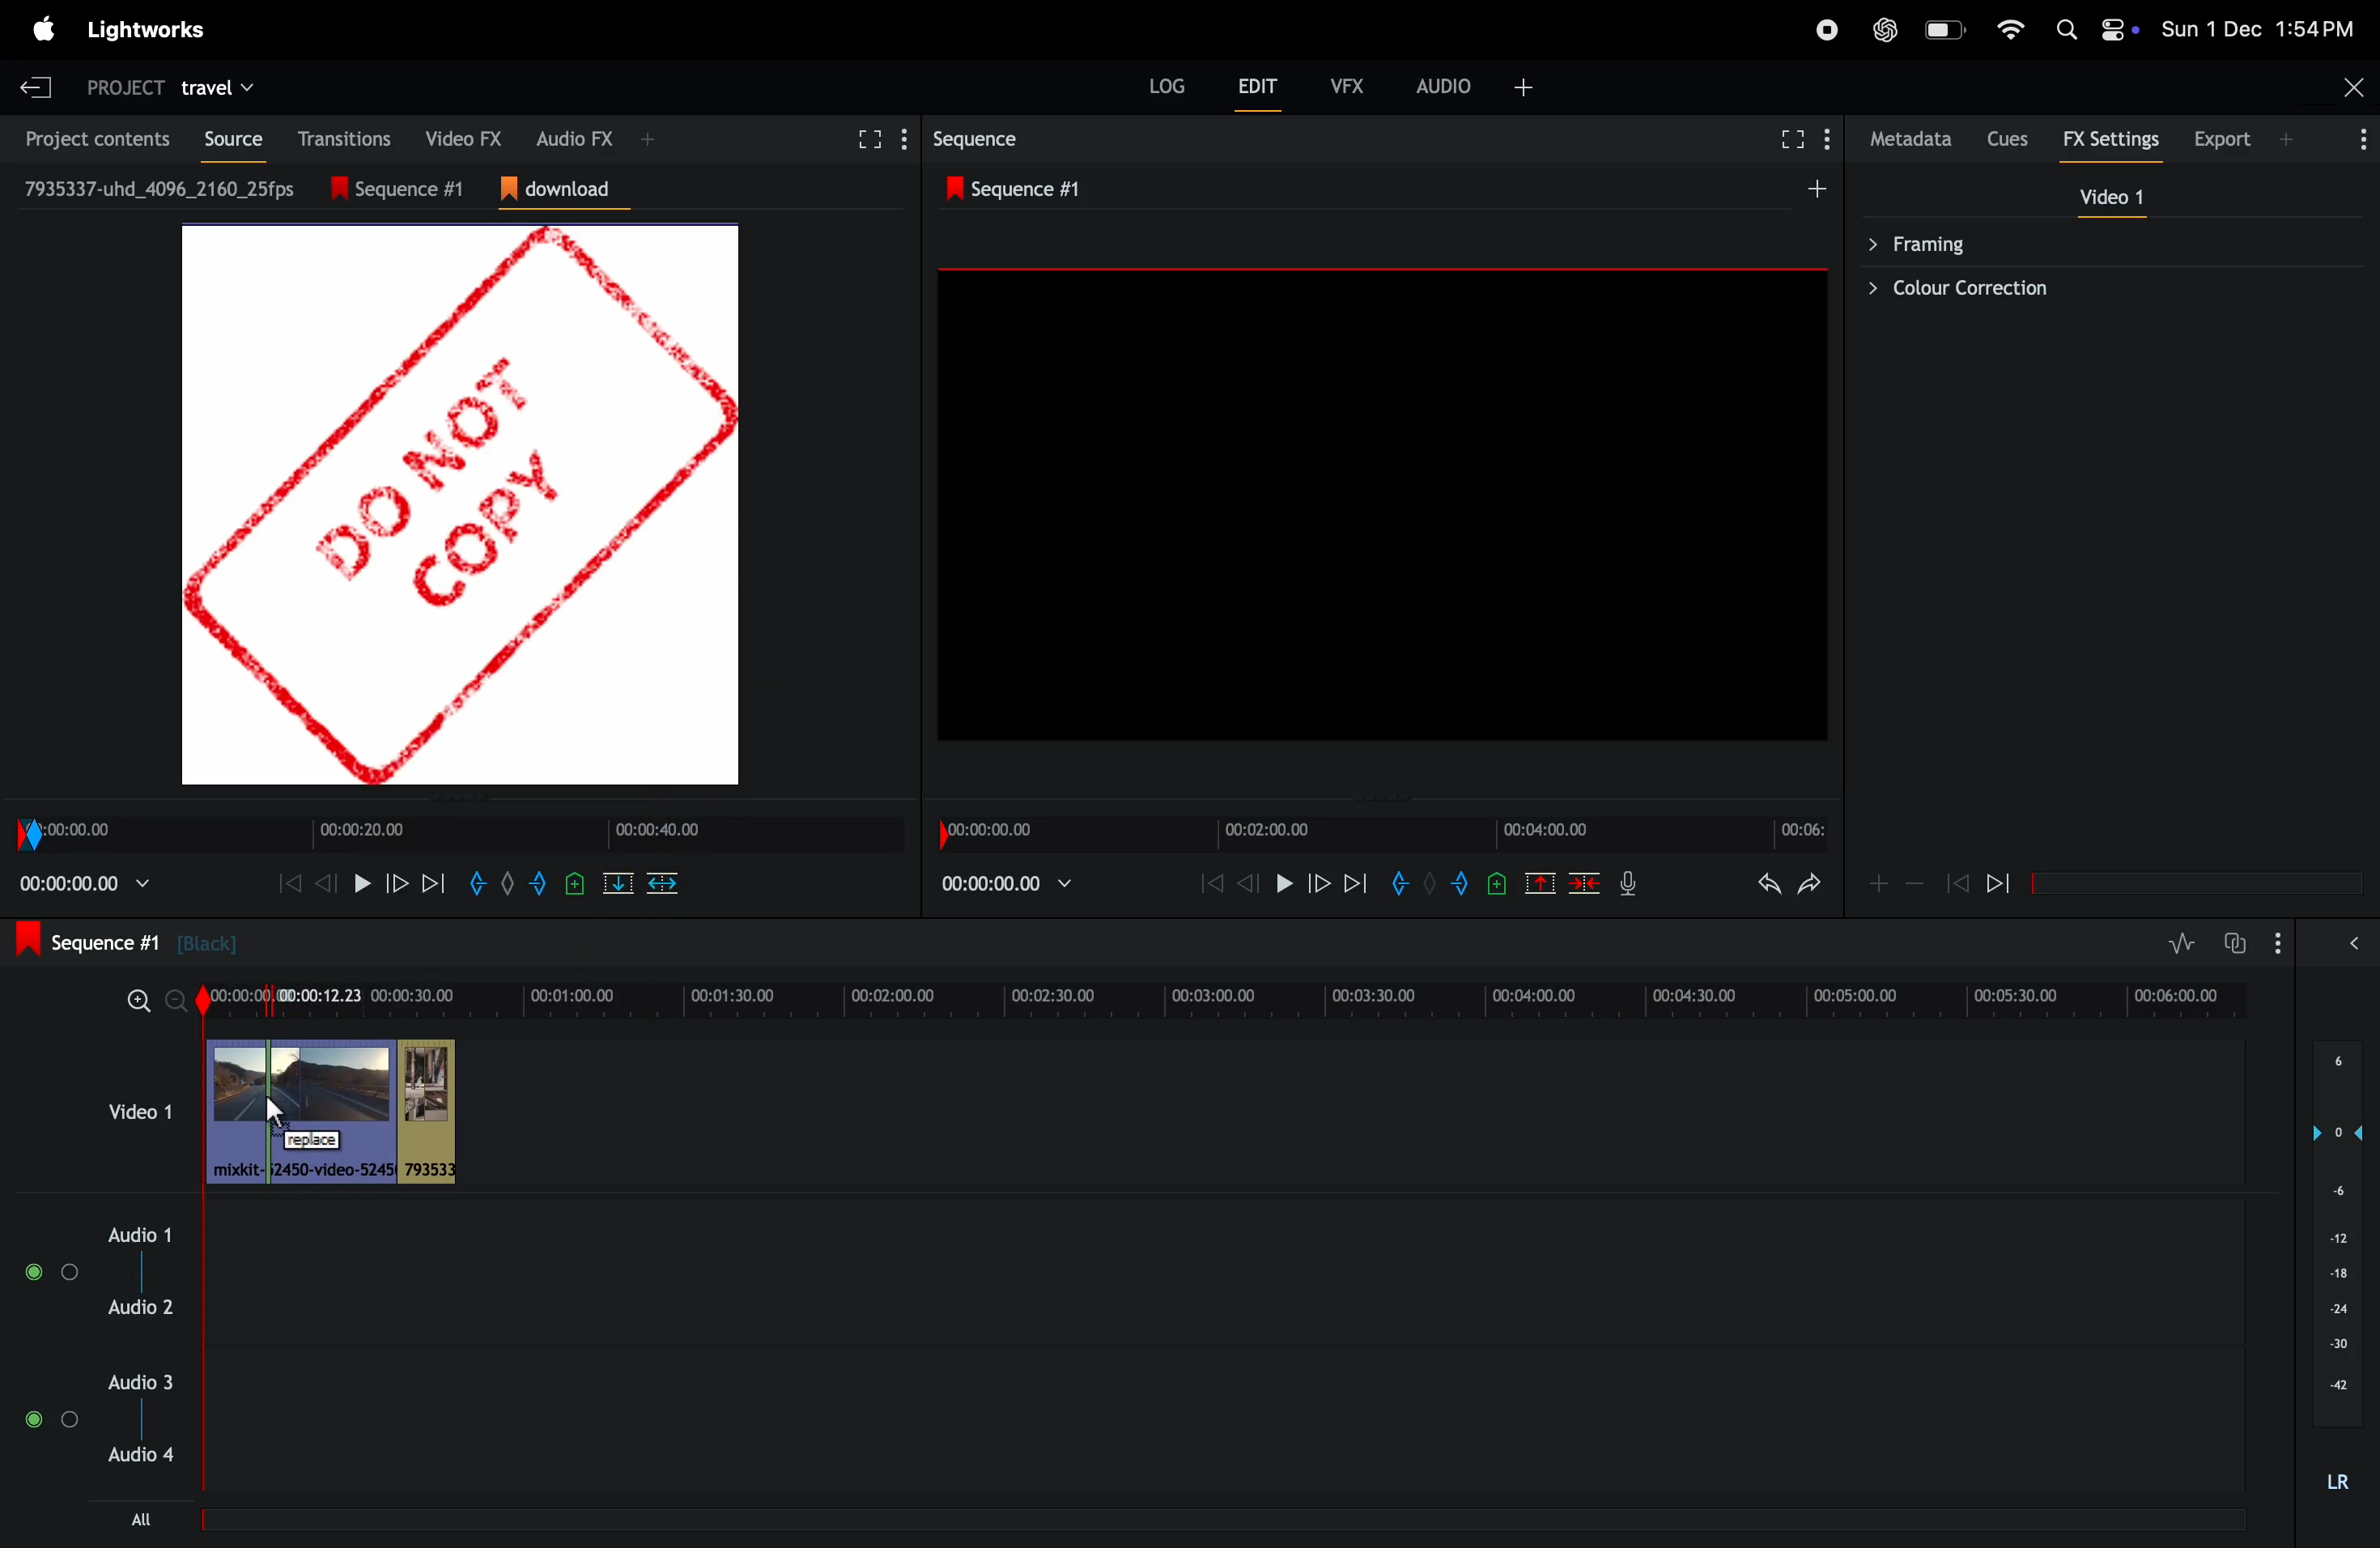 Image resolution: width=2380 pixels, height=1548 pixels. Describe the element at coordinates (980, 139) in the screenshot. I see `sequence` at that location.